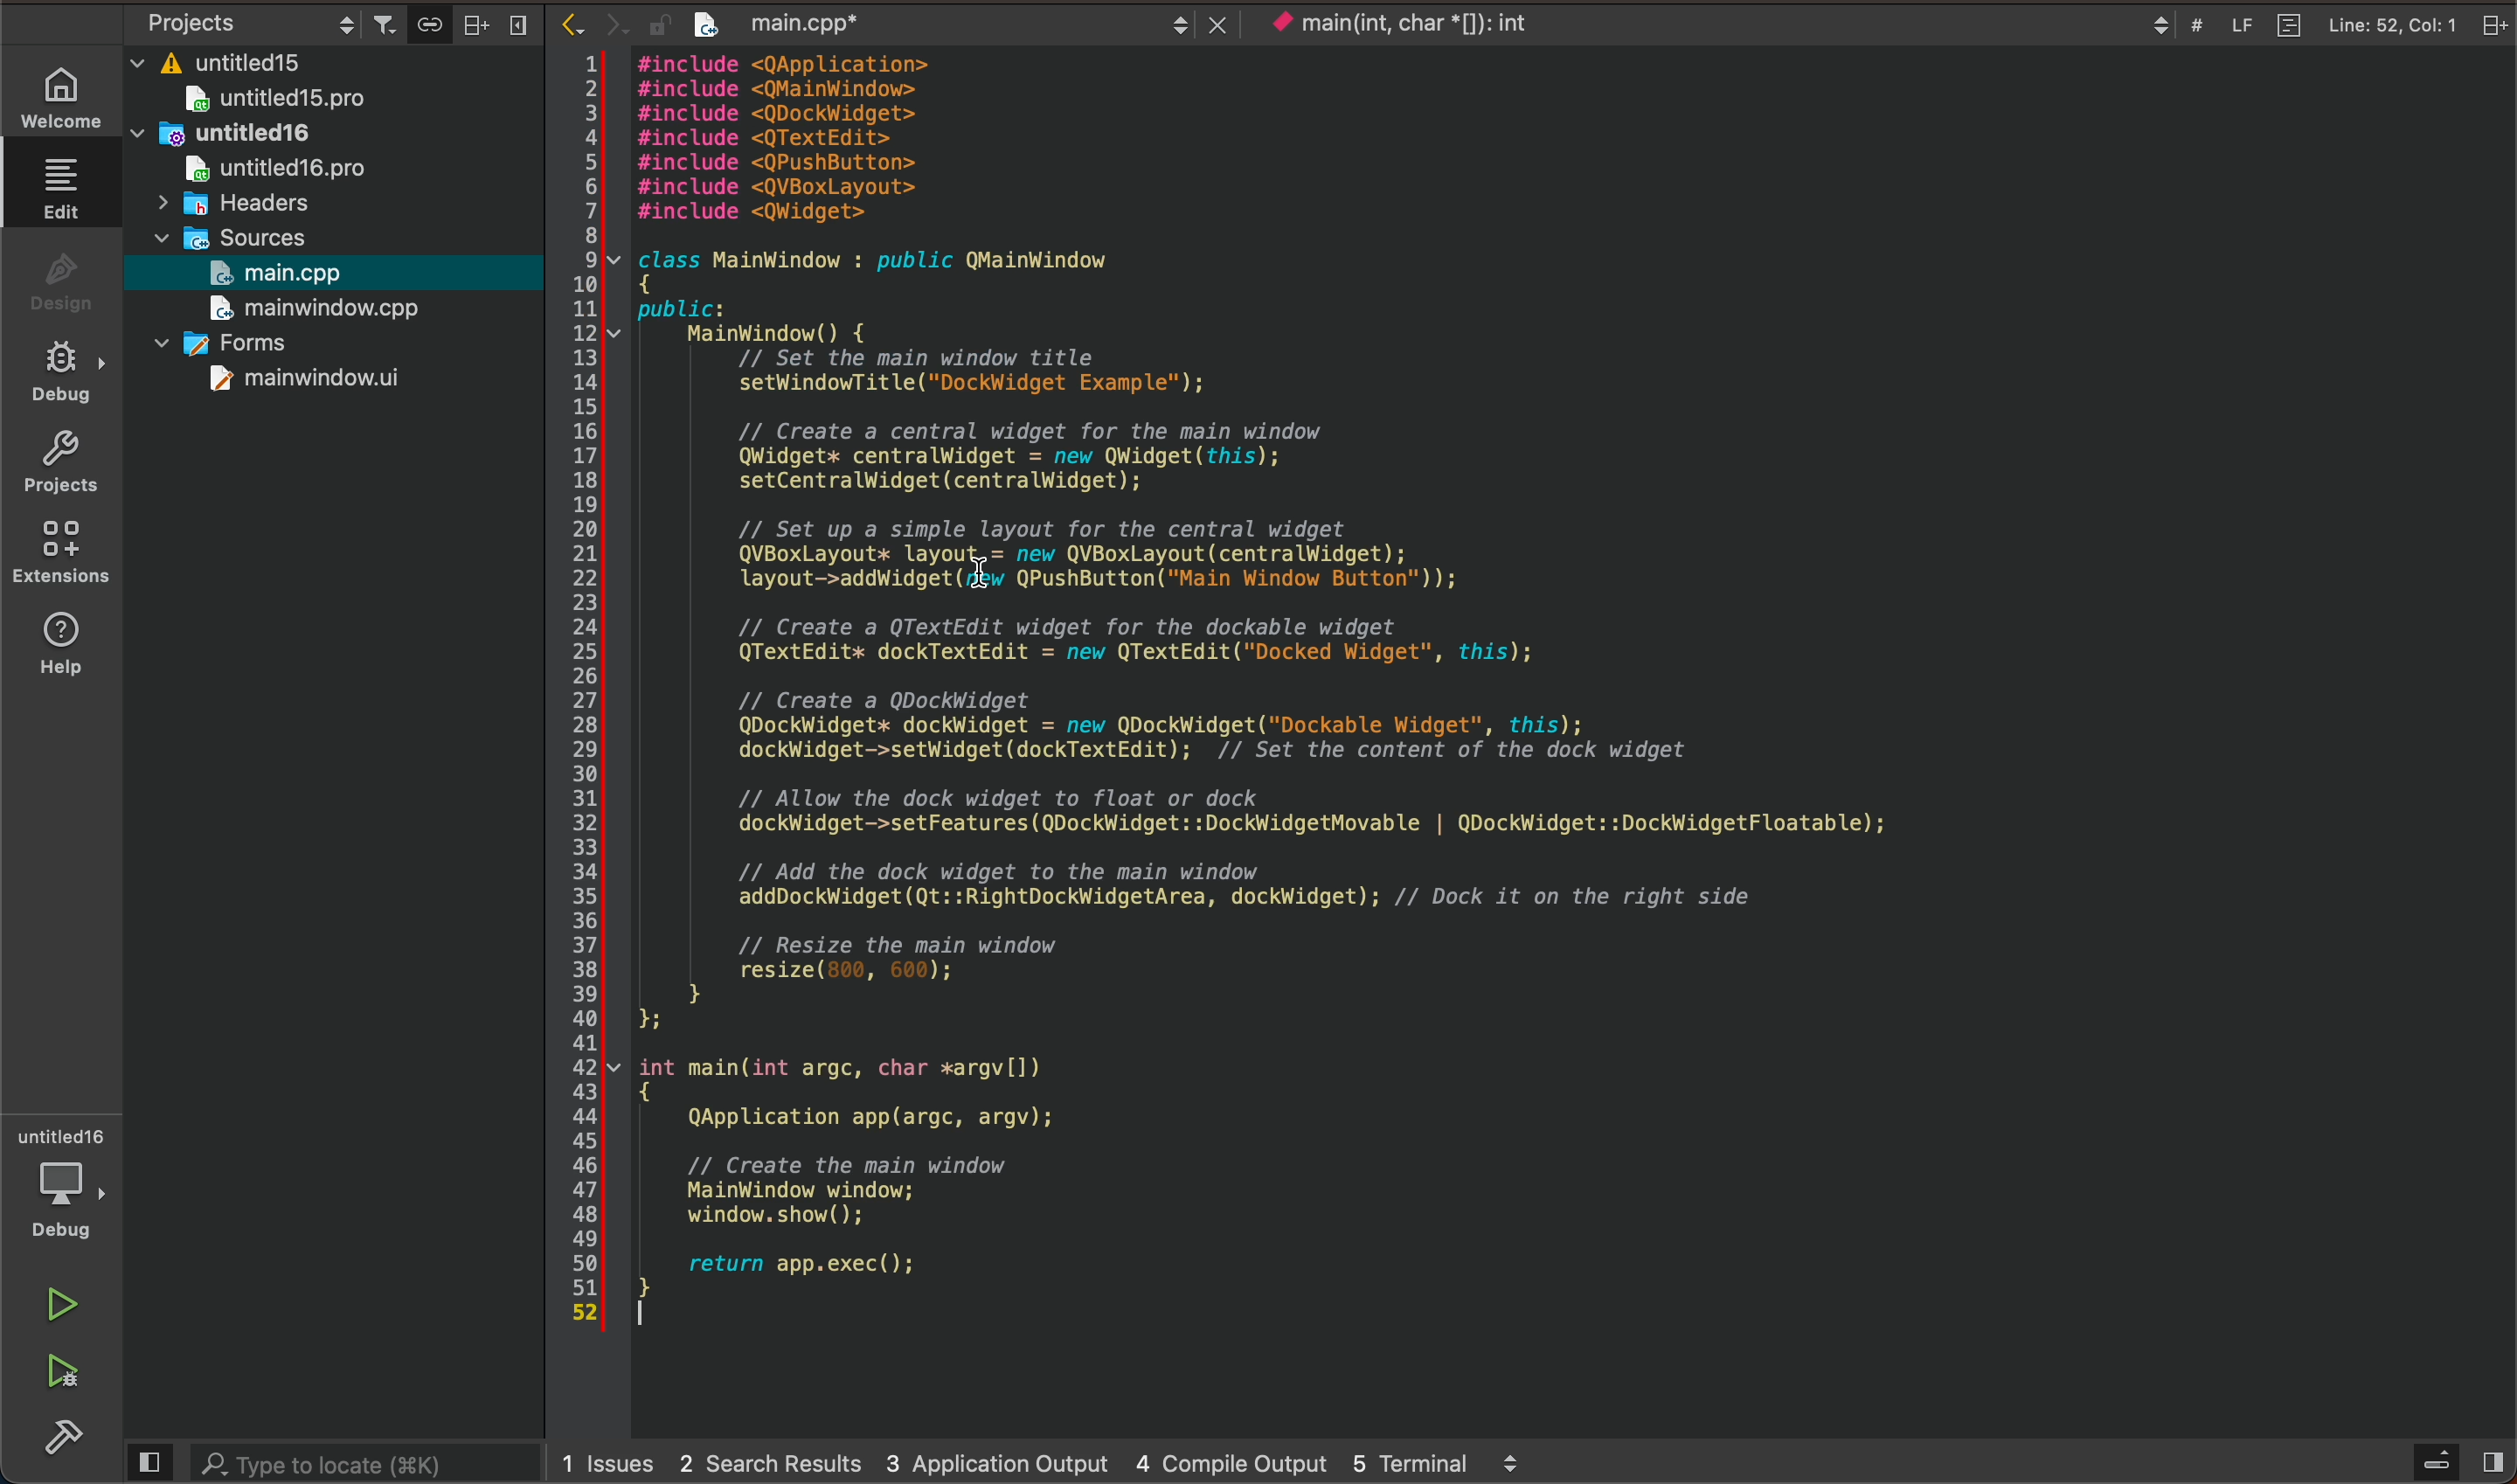 The height and width of the screenshot is (1484, 2517). Describe the element at coordinates (1398, 25) in the screenshot. I see `current context` at that location.